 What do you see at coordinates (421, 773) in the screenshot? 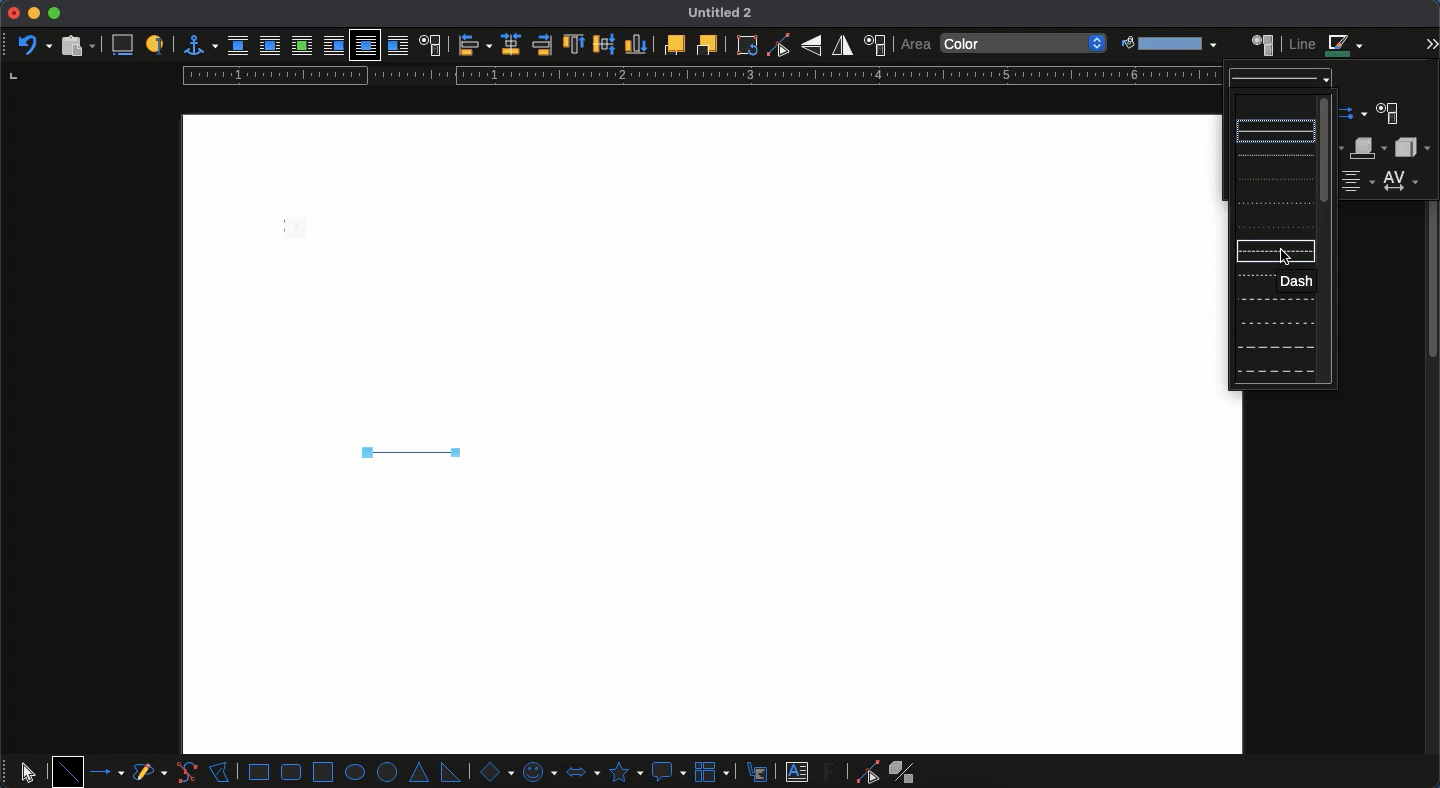
I see `isosceles triangle` at bounding box center [421, 773].